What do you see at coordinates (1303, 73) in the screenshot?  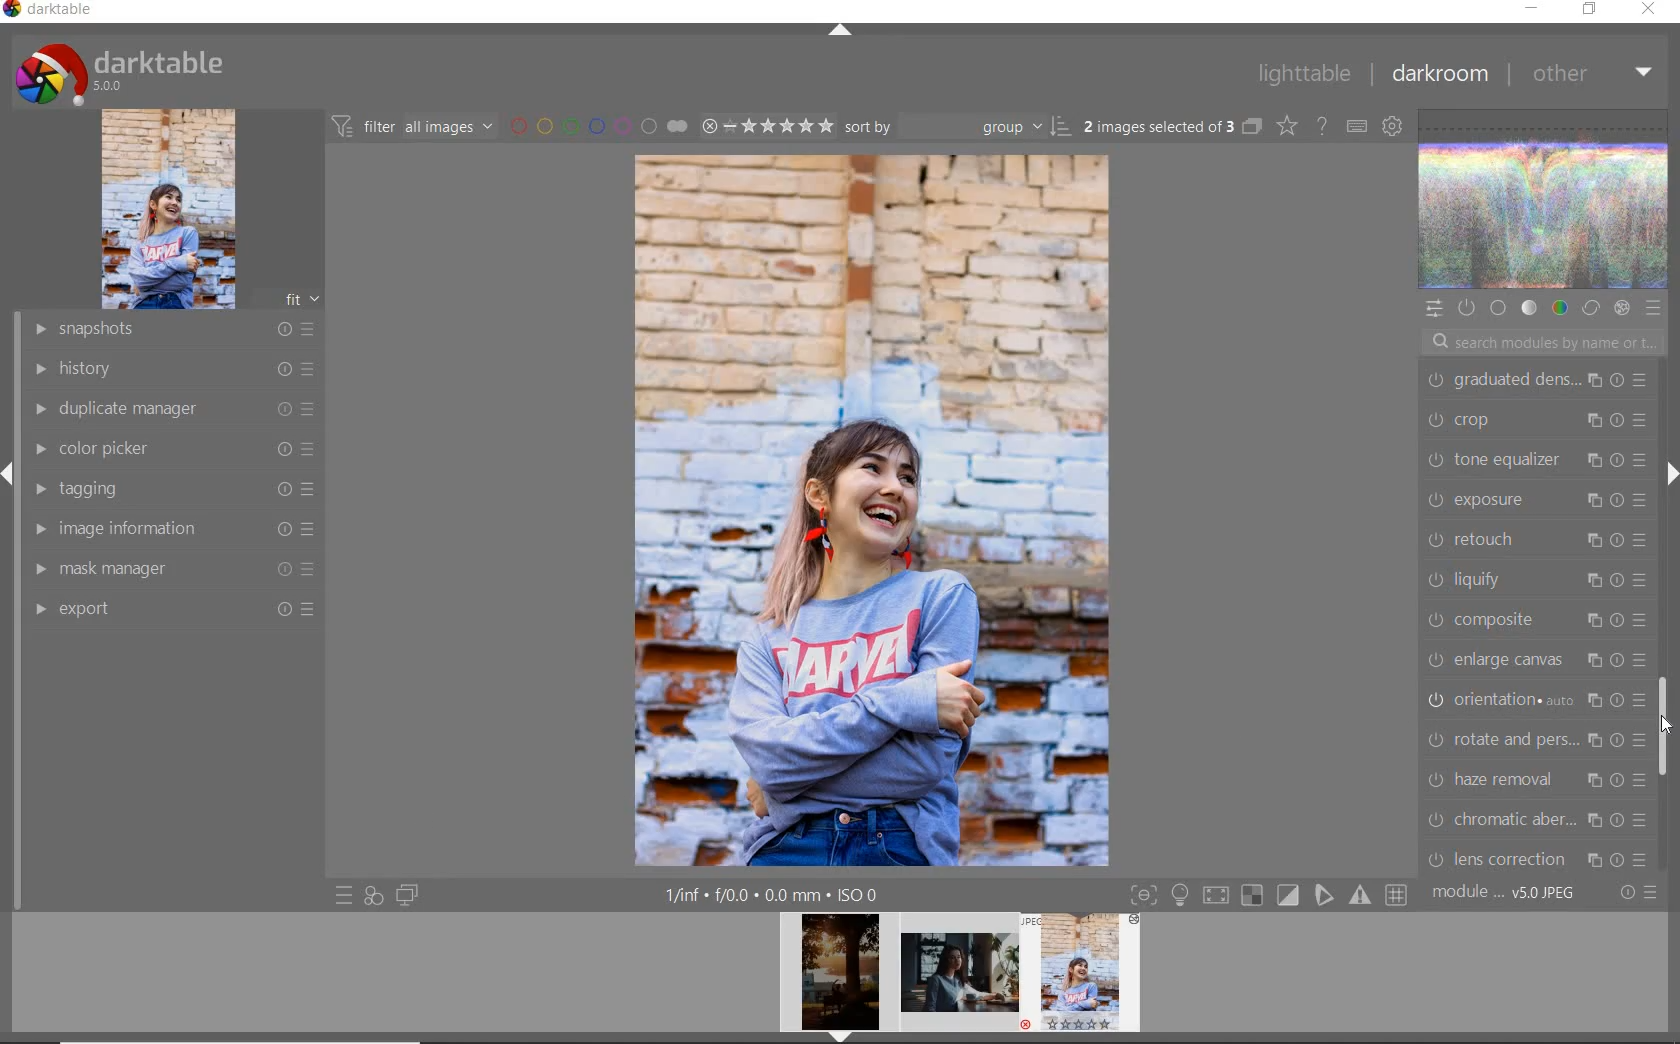 I see `LIGHTTABLE` at bounding box center [1303, 73].